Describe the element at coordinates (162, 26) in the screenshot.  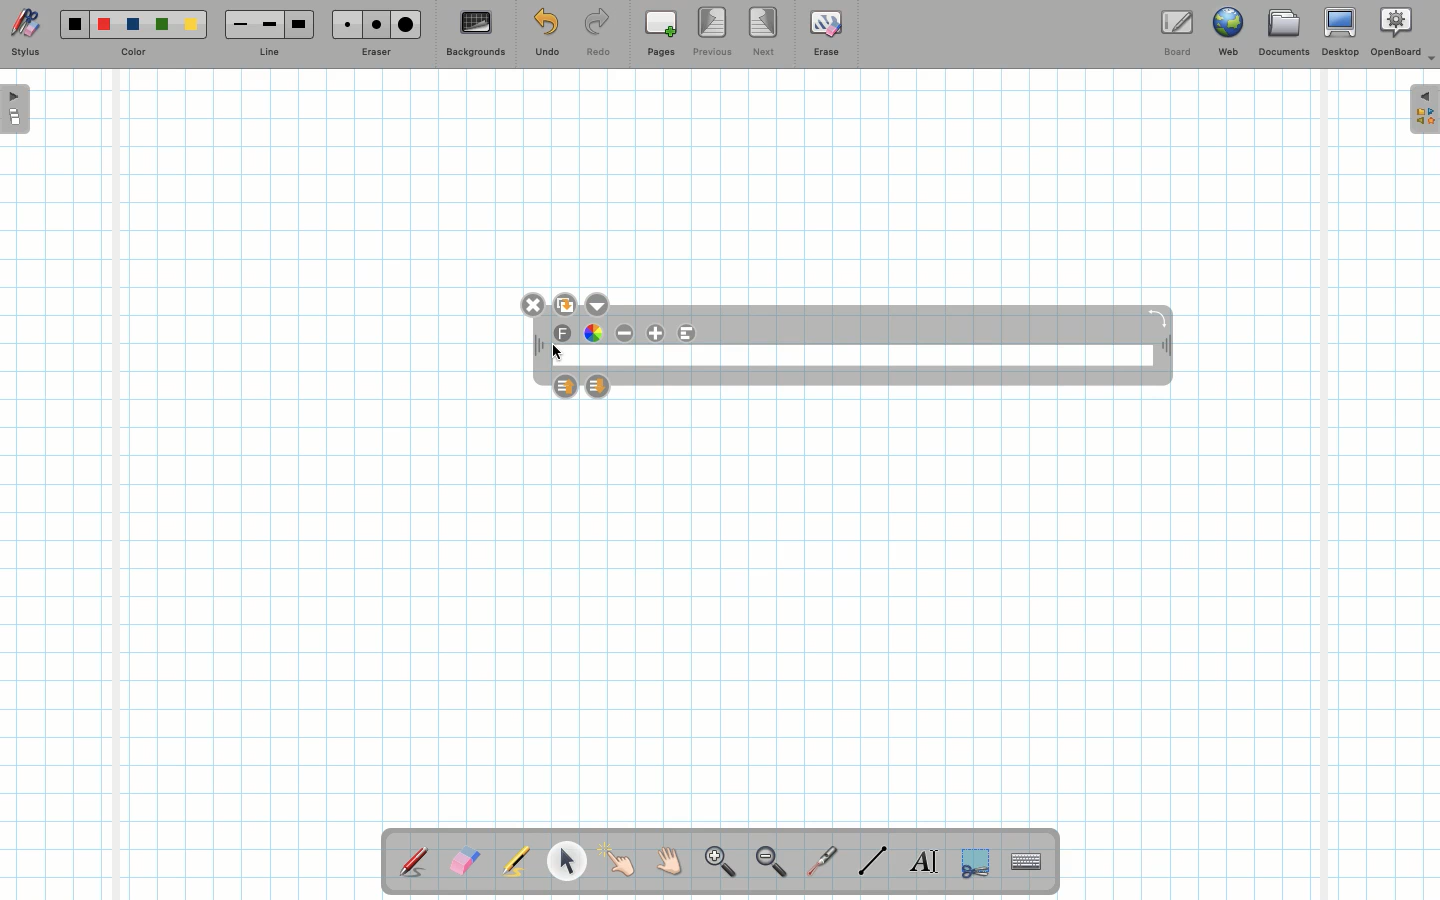
I see `Green` at that location.